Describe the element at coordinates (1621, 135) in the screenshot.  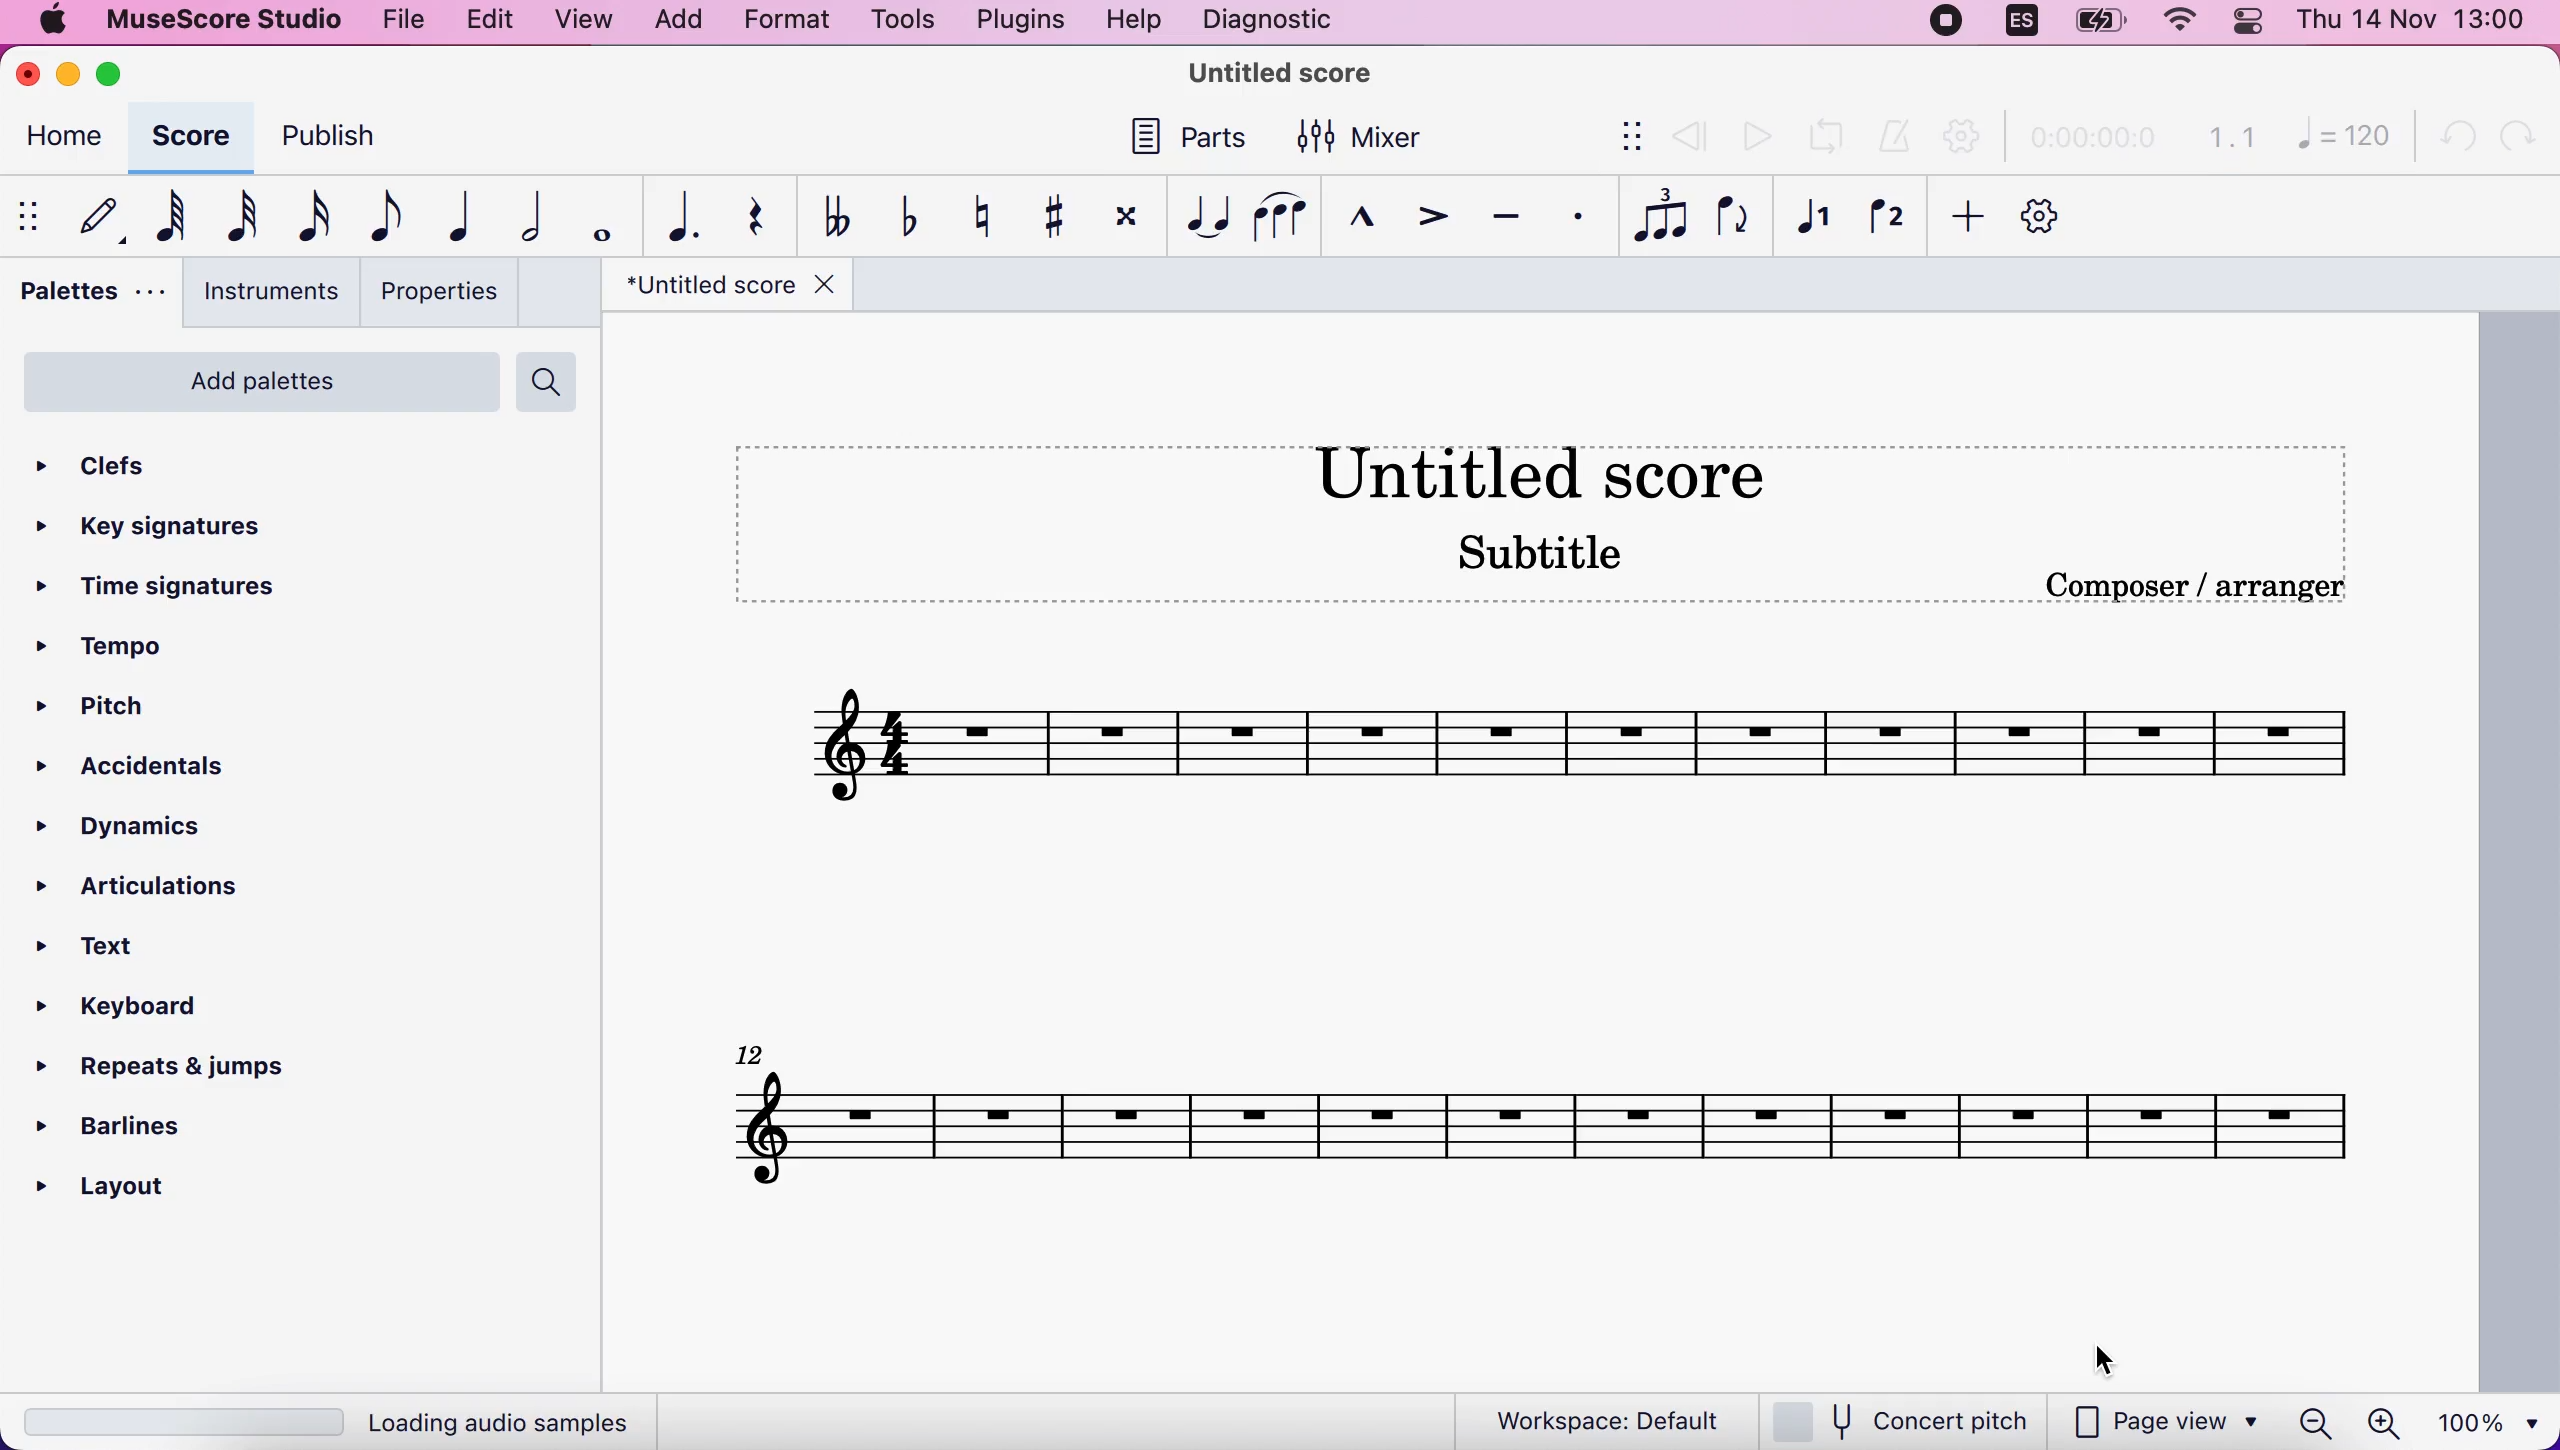
I see `show/hide` at that location.